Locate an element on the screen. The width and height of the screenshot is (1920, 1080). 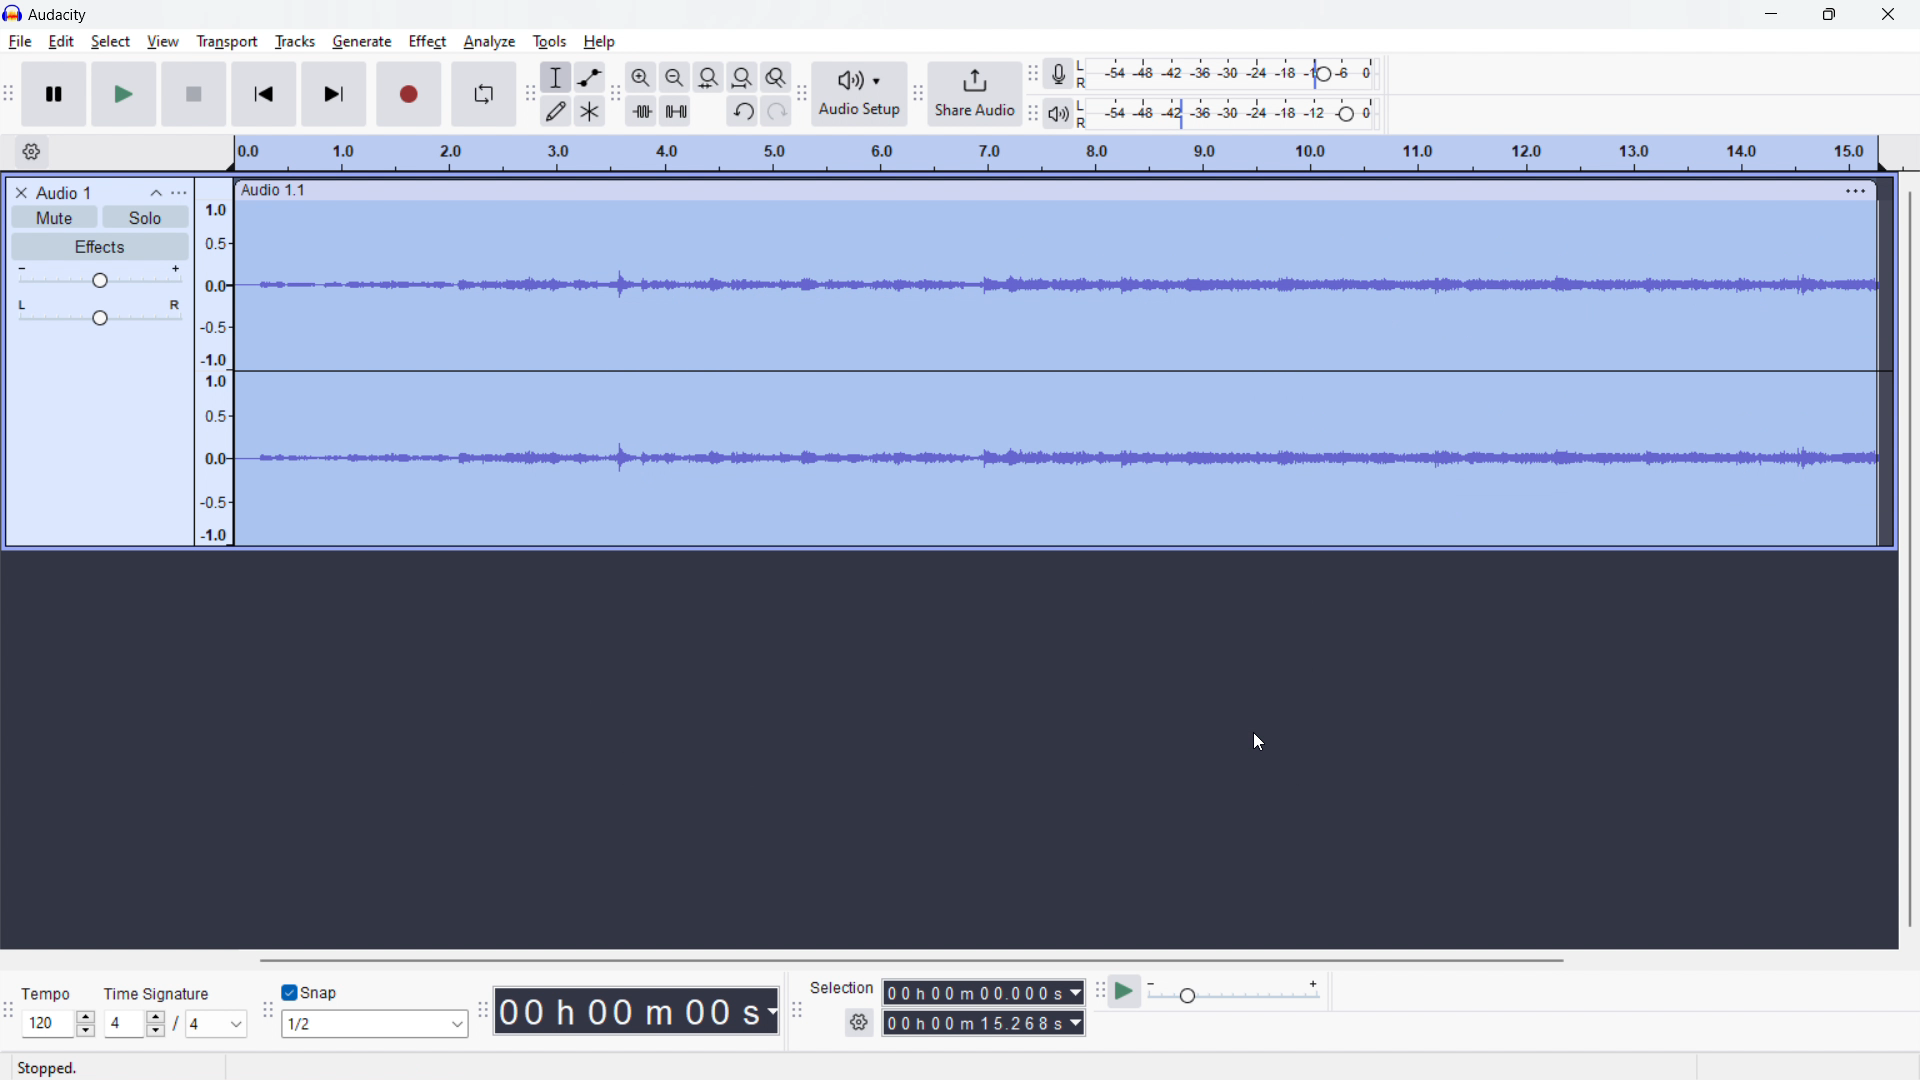
tracks is located at coordinates (294, 42).